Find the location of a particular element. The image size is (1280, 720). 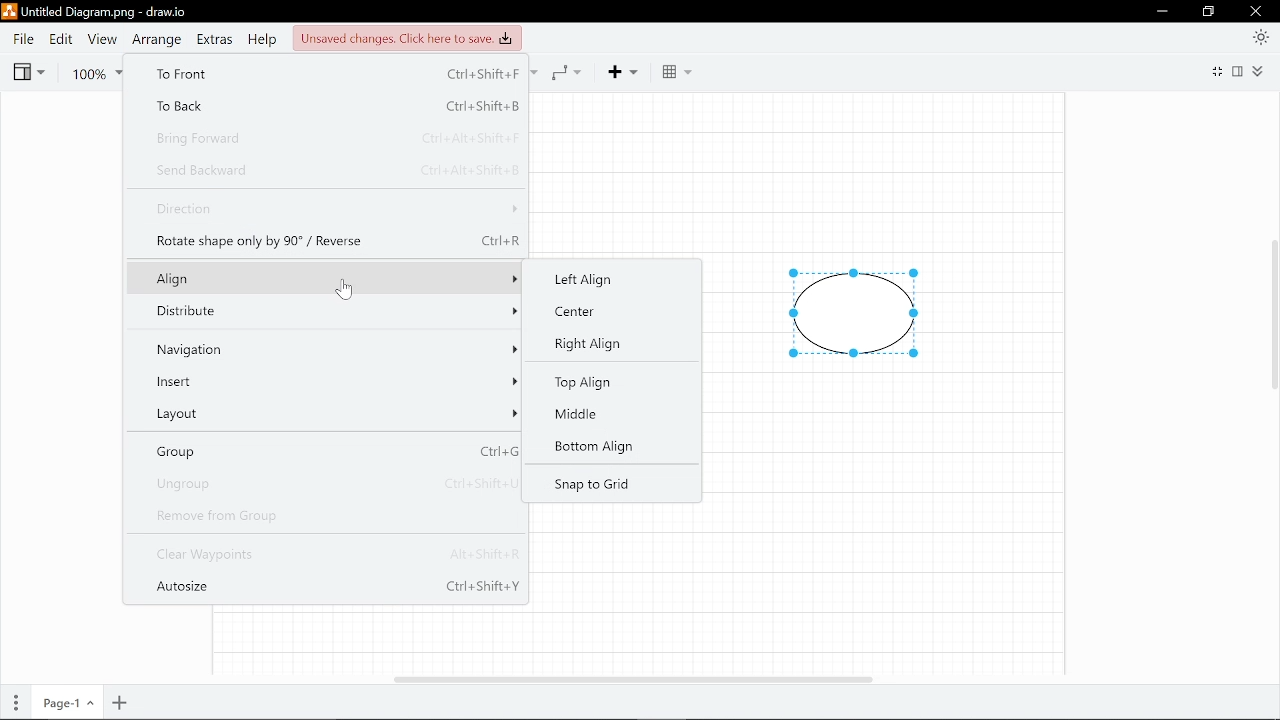

Right align is located at coordinates (594, 343).